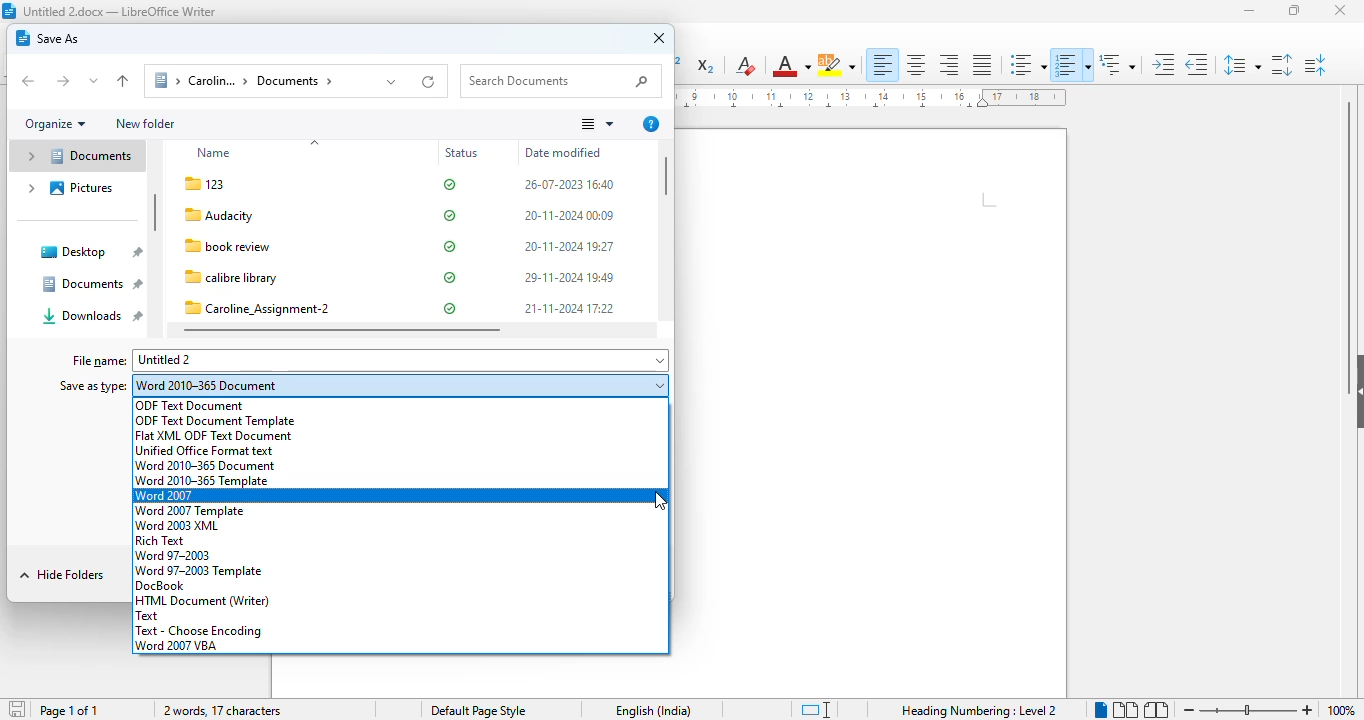 Image resolution: width=1364 pixels, height=720 pixels. I want to click on untitled 2, so click(401, 361).